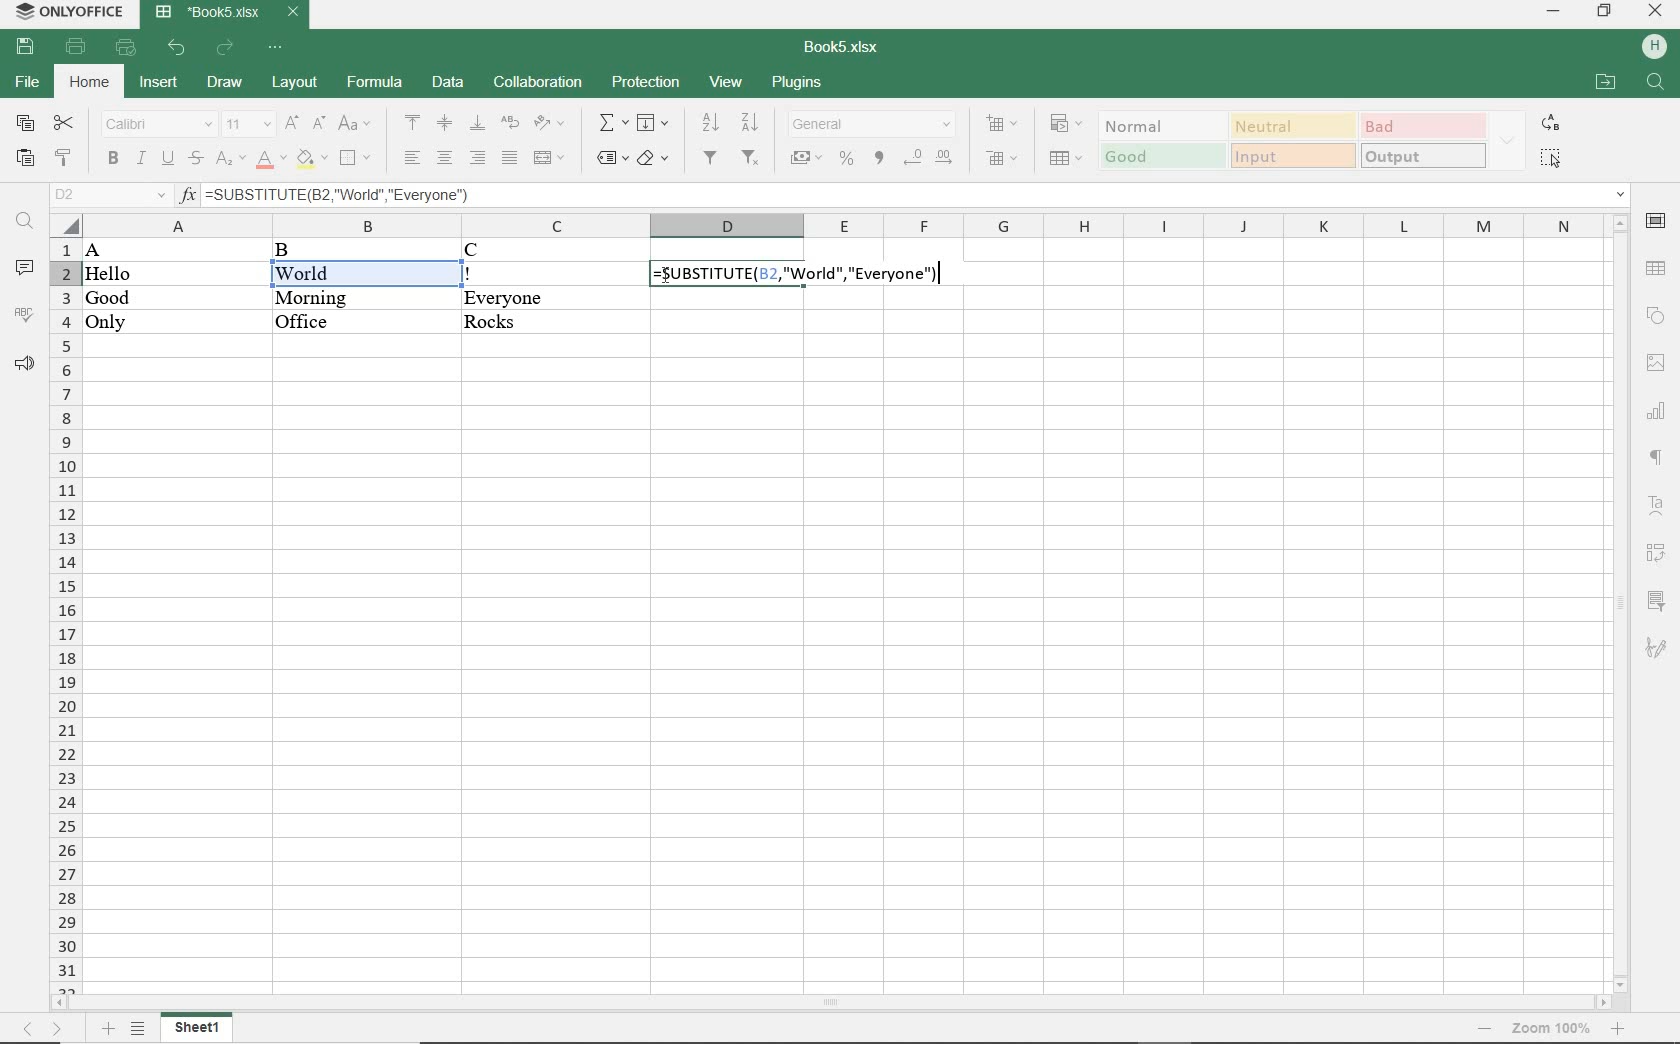  Describe the element at coordinates (1619, 600) in the screenshot. I see `scrollbar` at that location.